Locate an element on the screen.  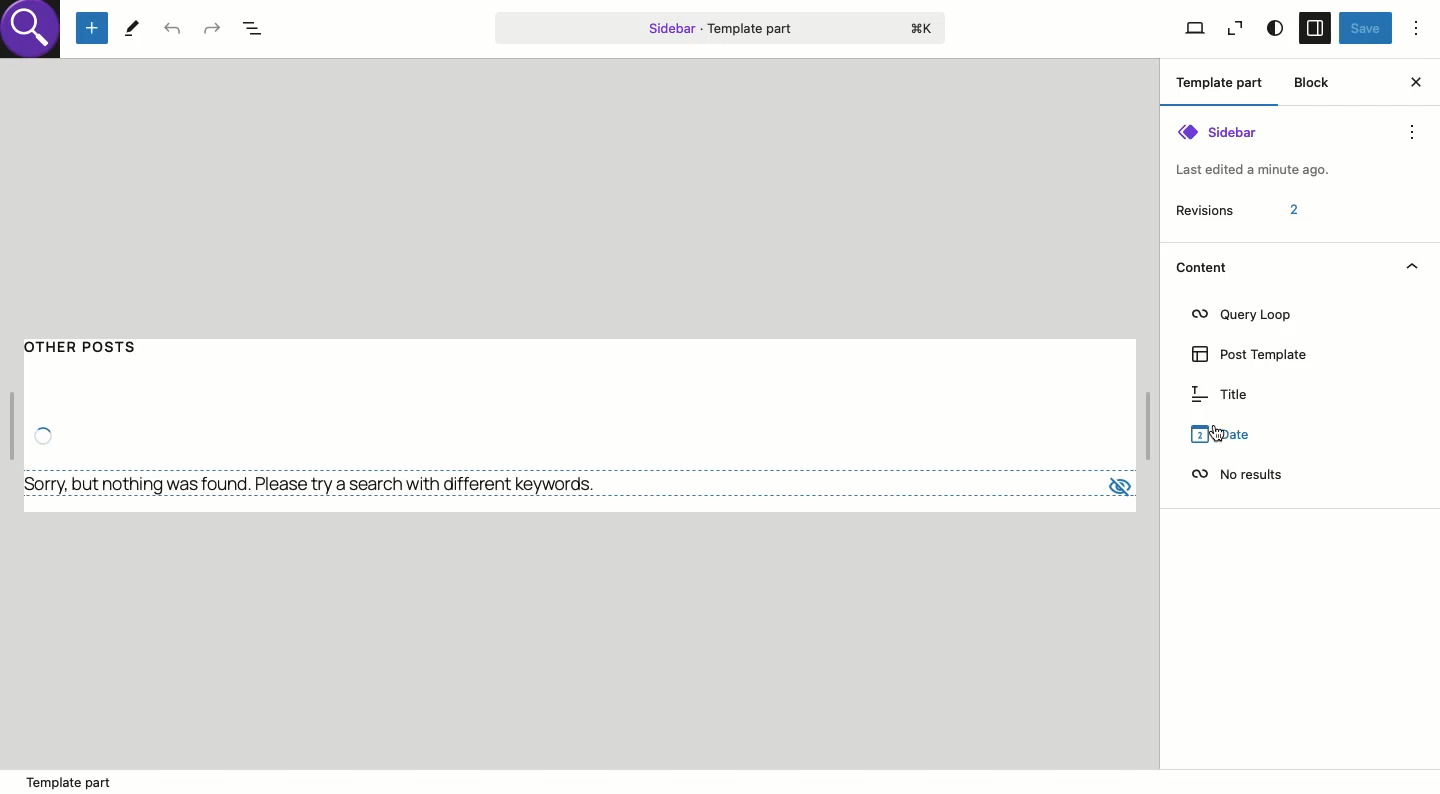
Add new block is located at coordinates (92, 29).